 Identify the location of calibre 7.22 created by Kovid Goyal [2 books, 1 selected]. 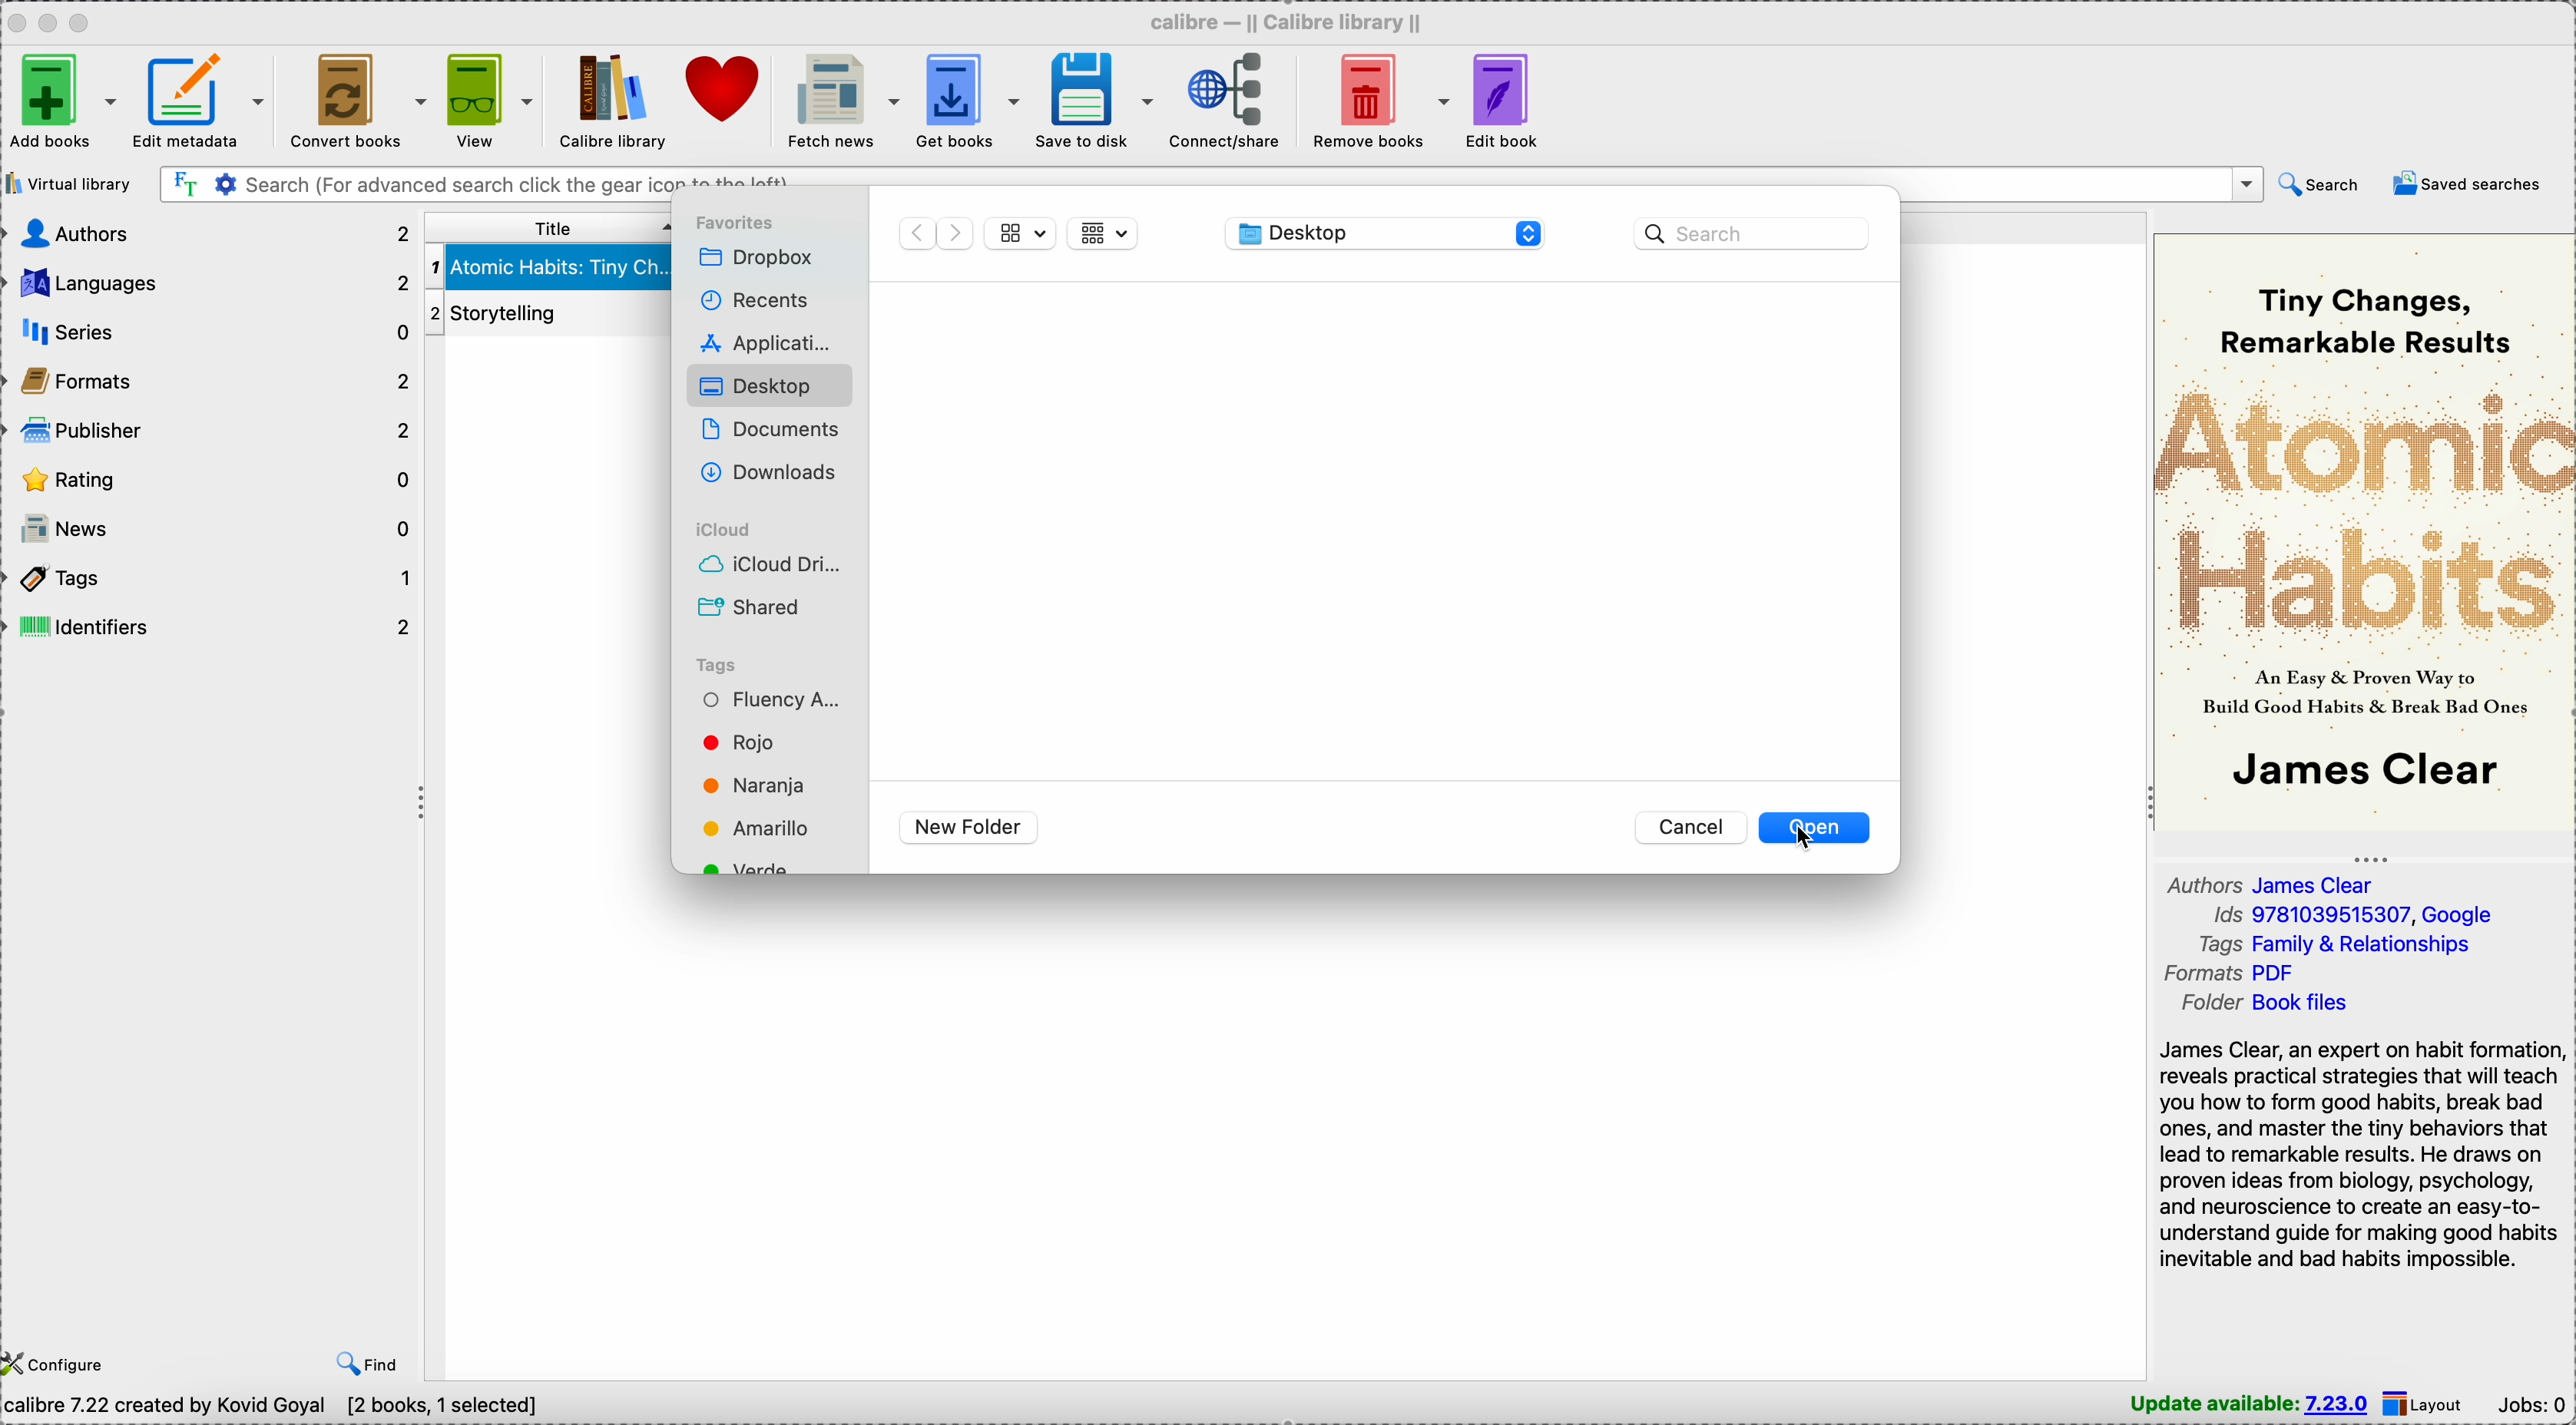
(270, 1408).